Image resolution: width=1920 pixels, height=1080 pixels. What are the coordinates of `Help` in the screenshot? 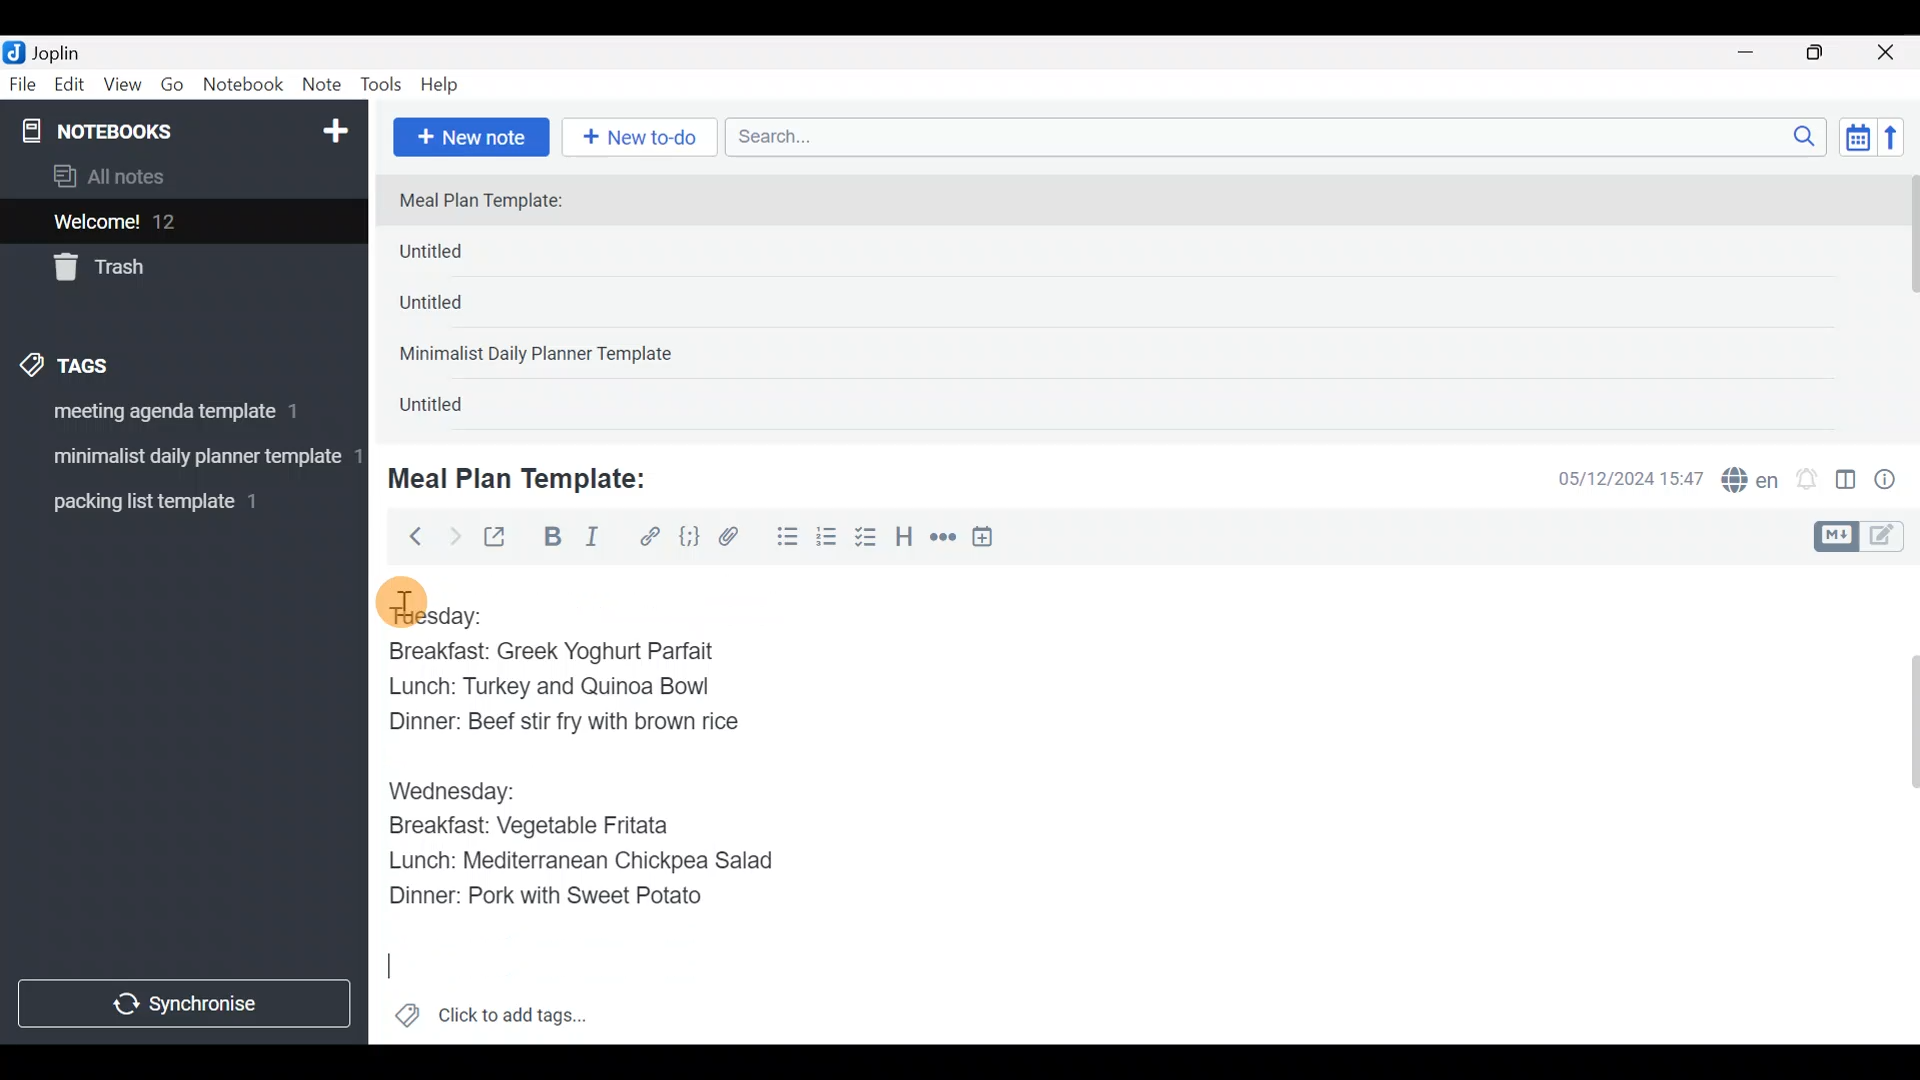 It's located at (447, 81).